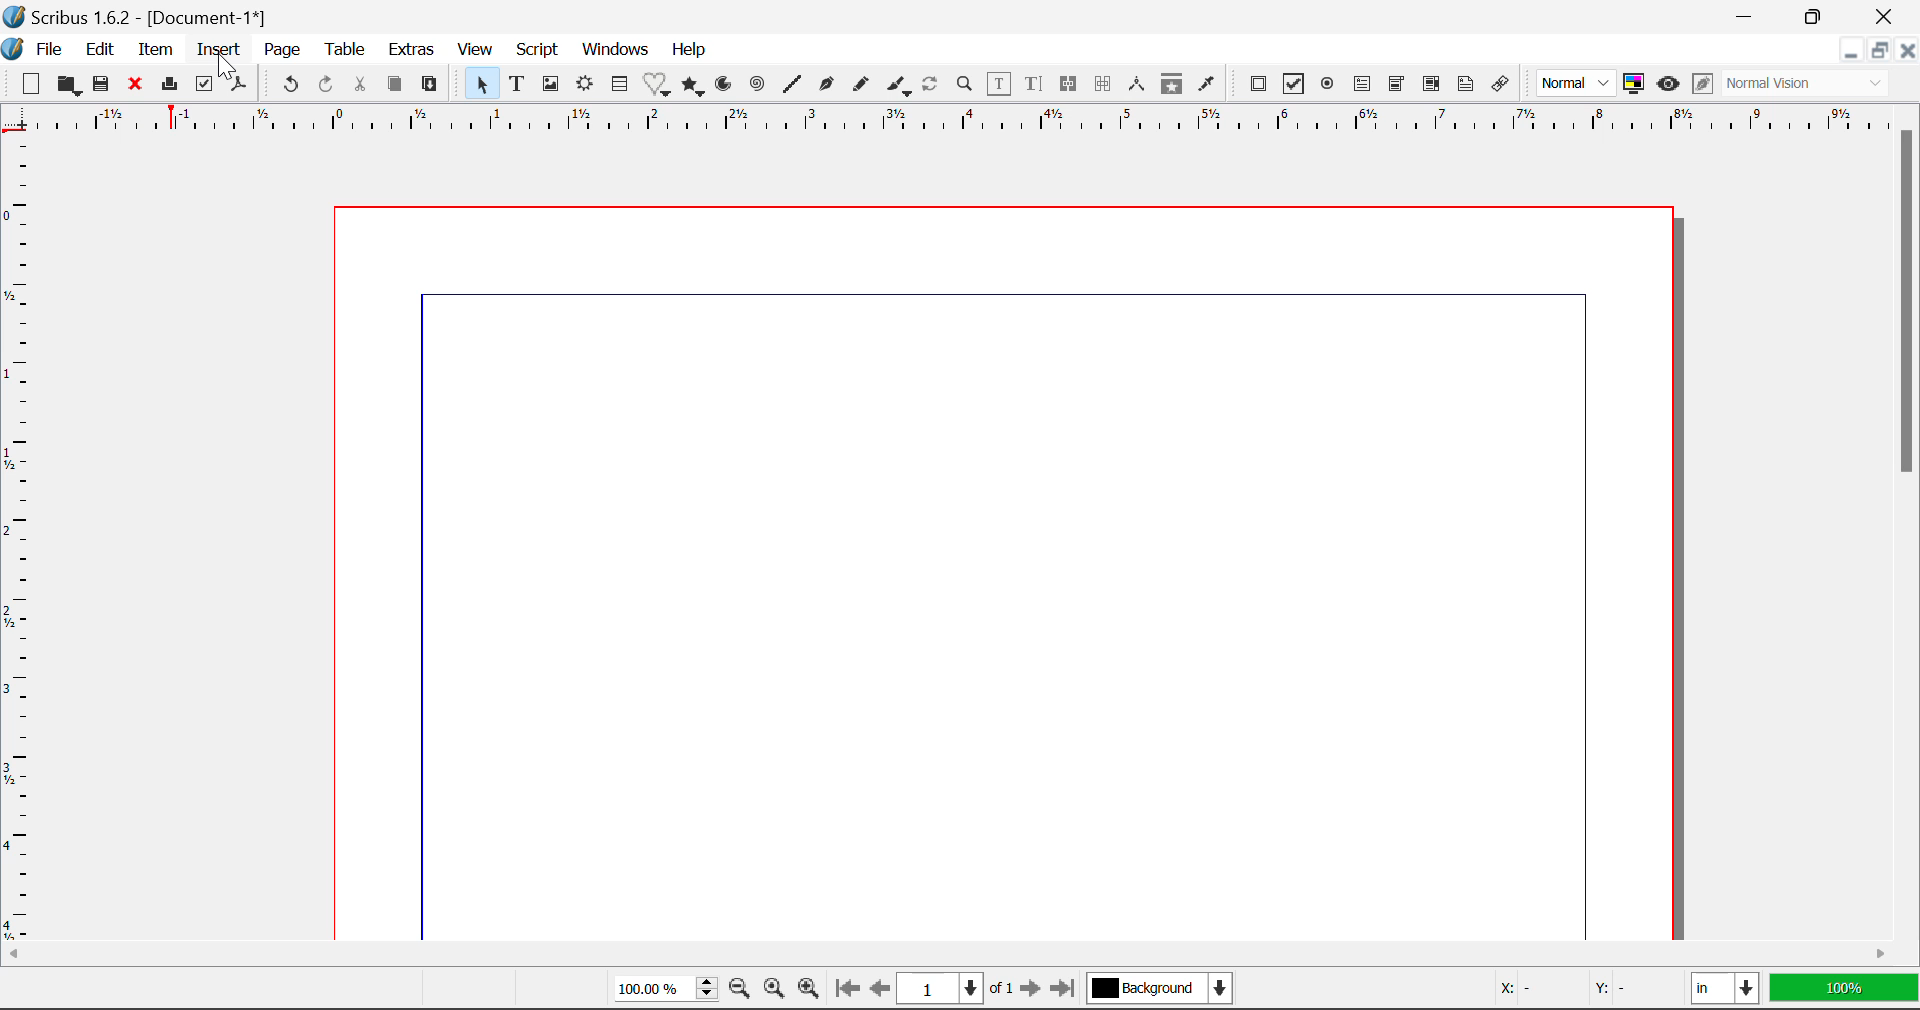 Image resolution: width=1920 pixels, height=1010 pixels. Describe the element at coordinates (1330, 87) in the screenshot. I see `Pdf Radio Button` at that location.